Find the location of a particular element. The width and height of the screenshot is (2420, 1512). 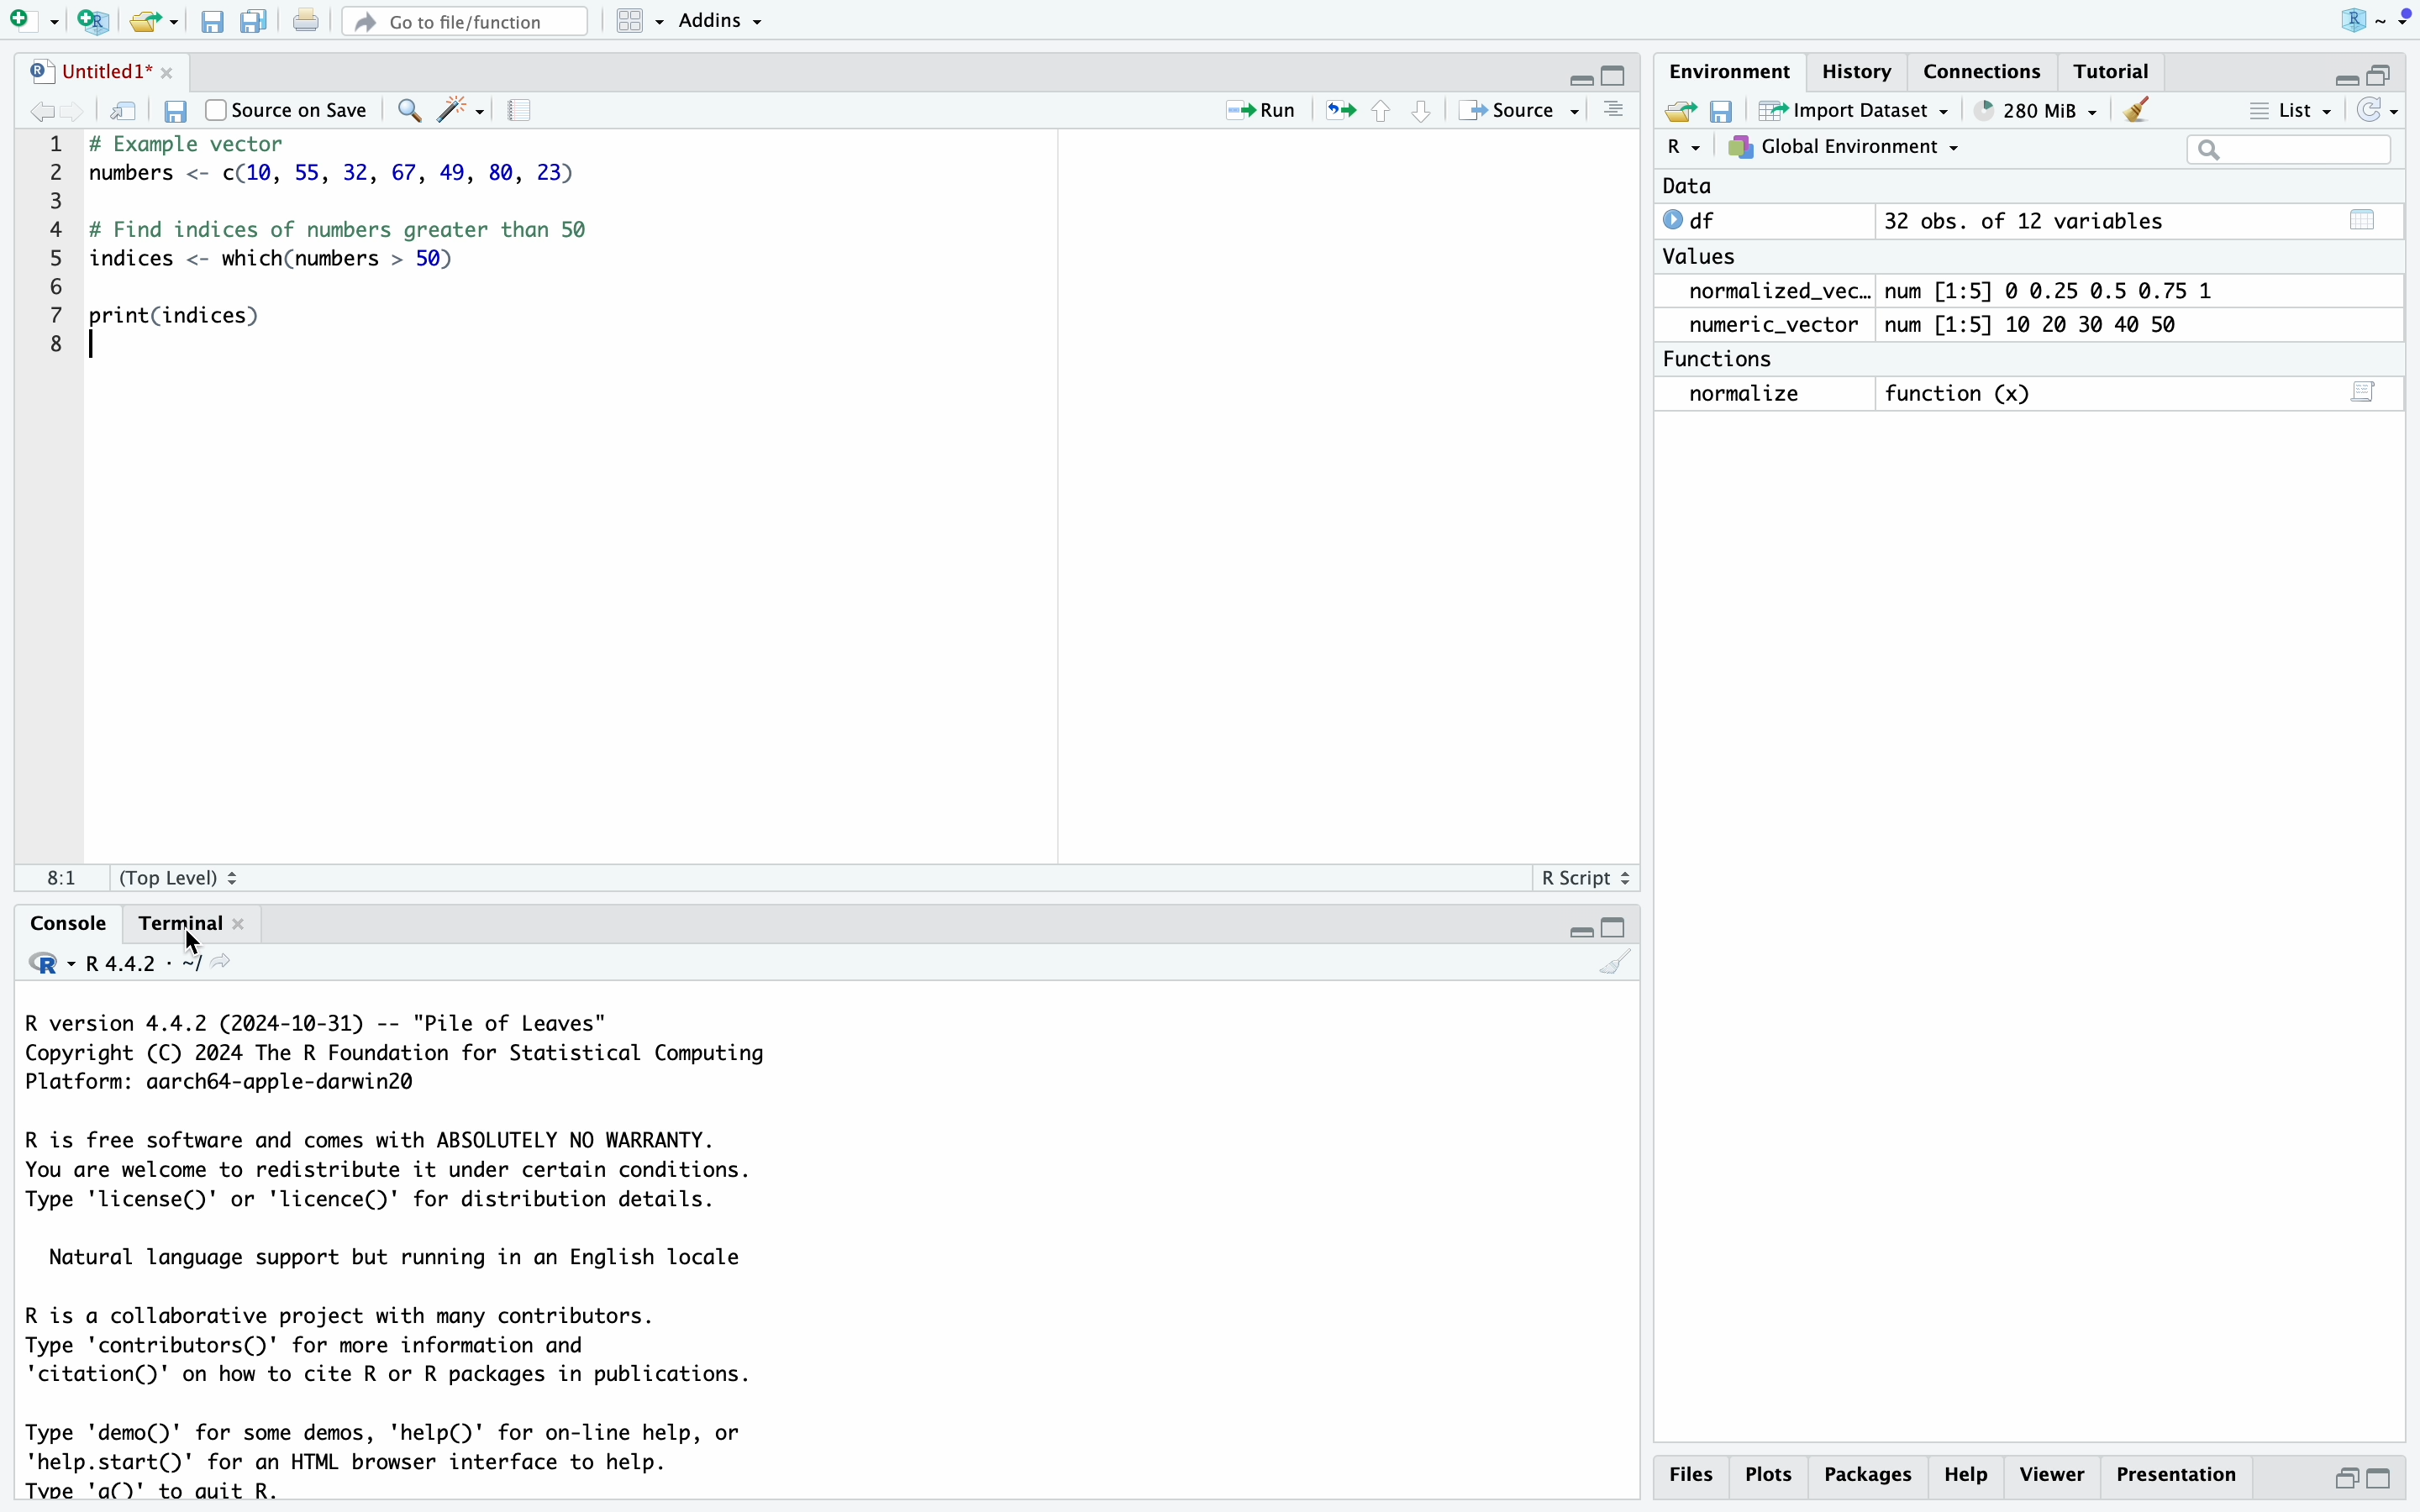

 Untitled1 is located at coordinates (100, 70).